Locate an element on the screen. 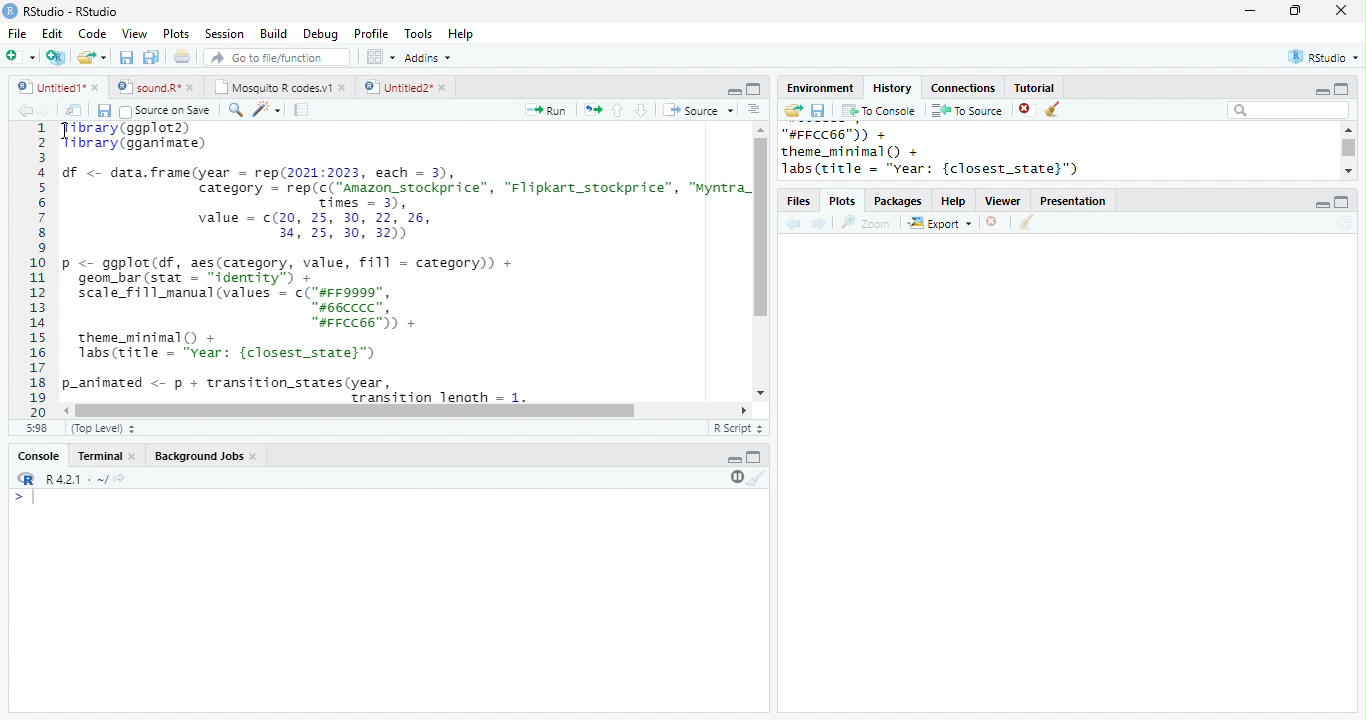  close is located at coordinates (192, 88).